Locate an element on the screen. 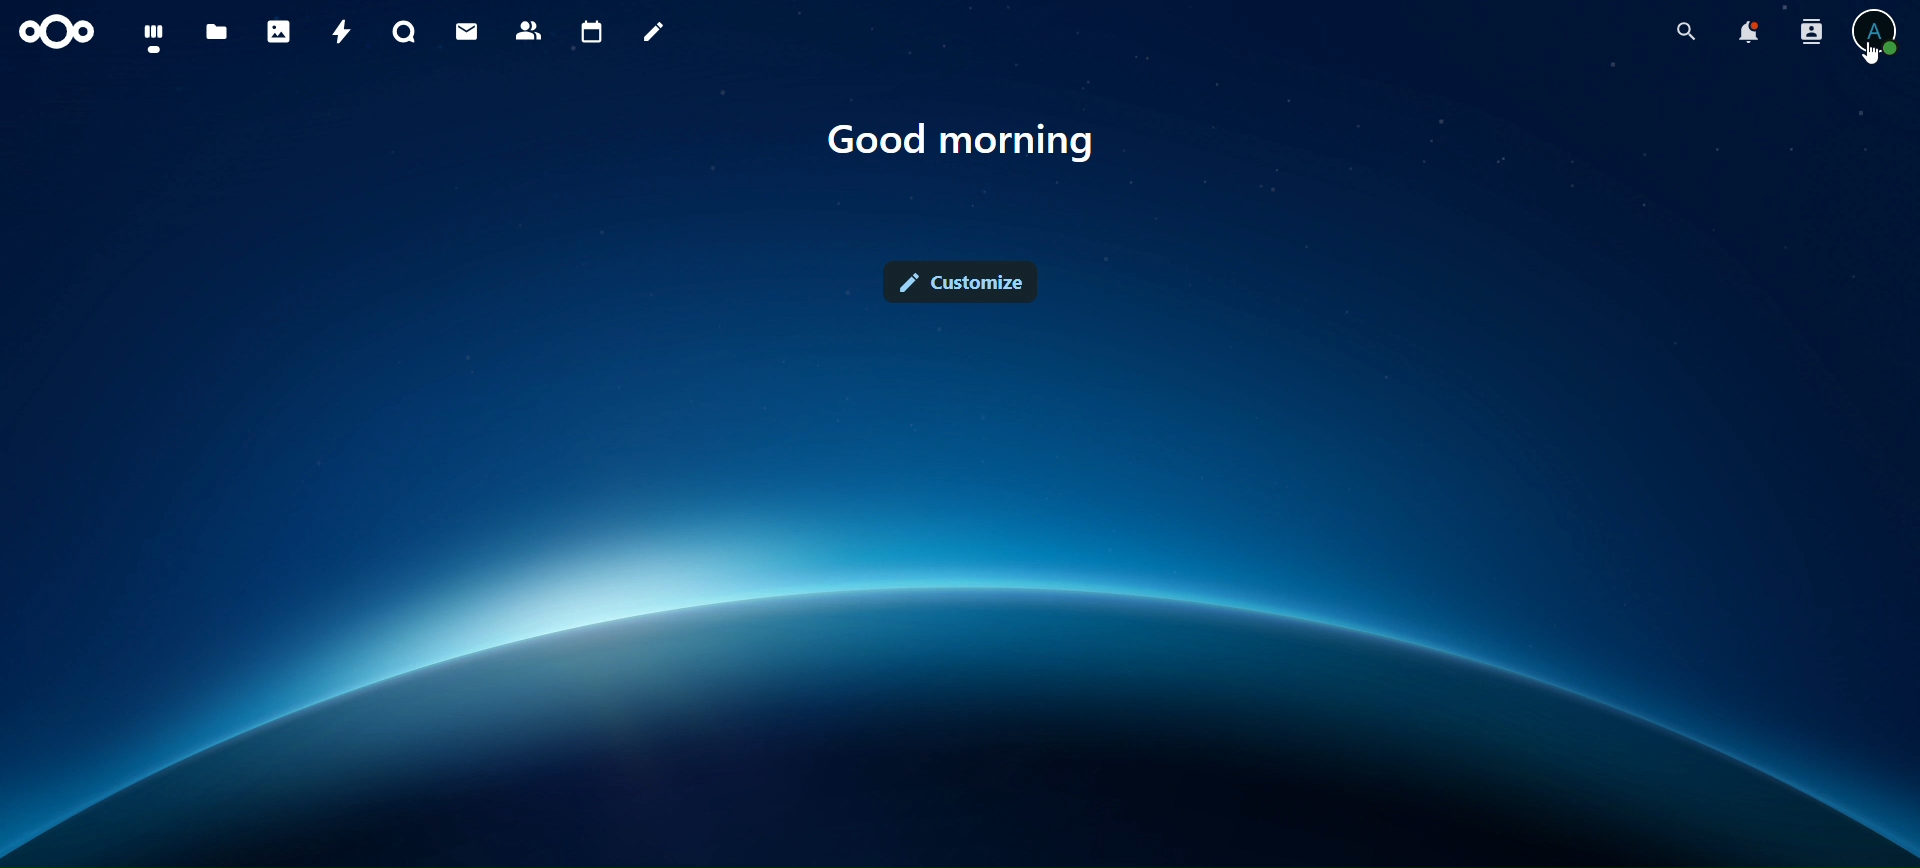 This screenshot has height=868, width=1920. cursor is located at coordinates (1870, 55).